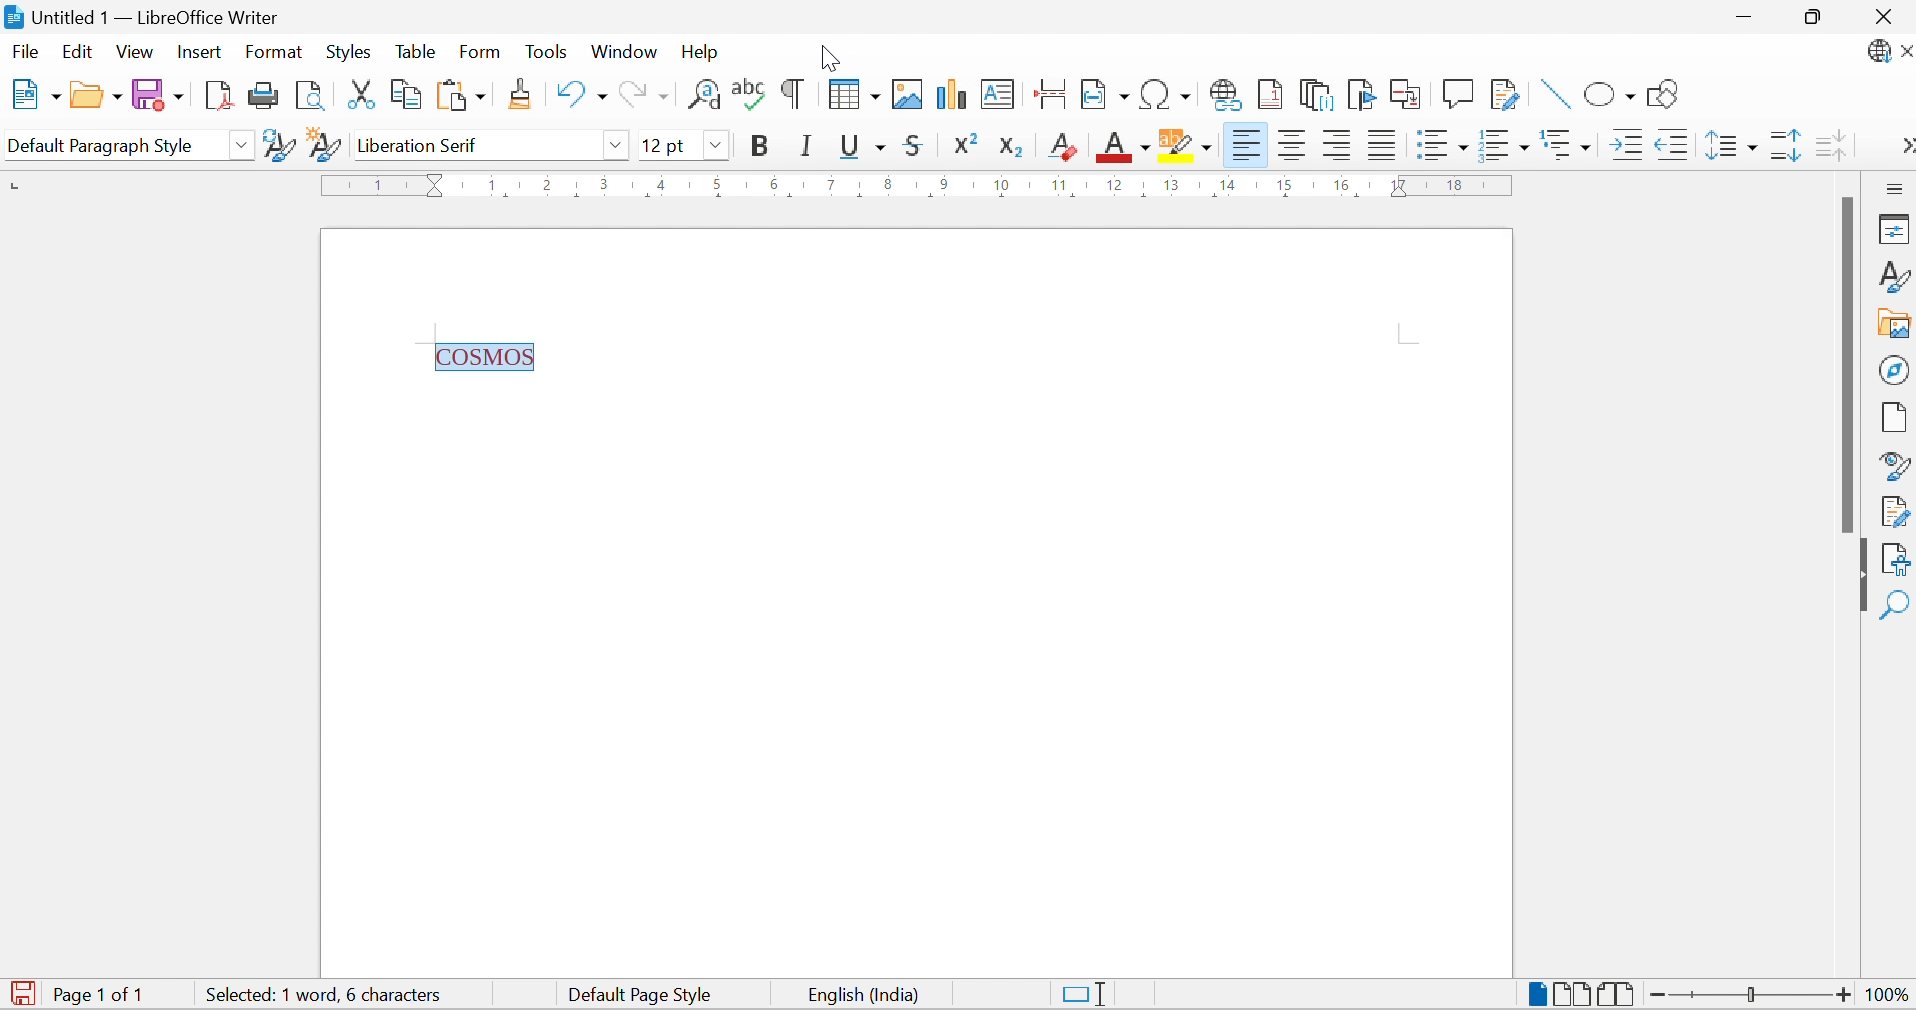 The image size is (1916, 1010). Describe the element at coordinates (1130, 149) in the screenshot. I see `Cursor` at that location.